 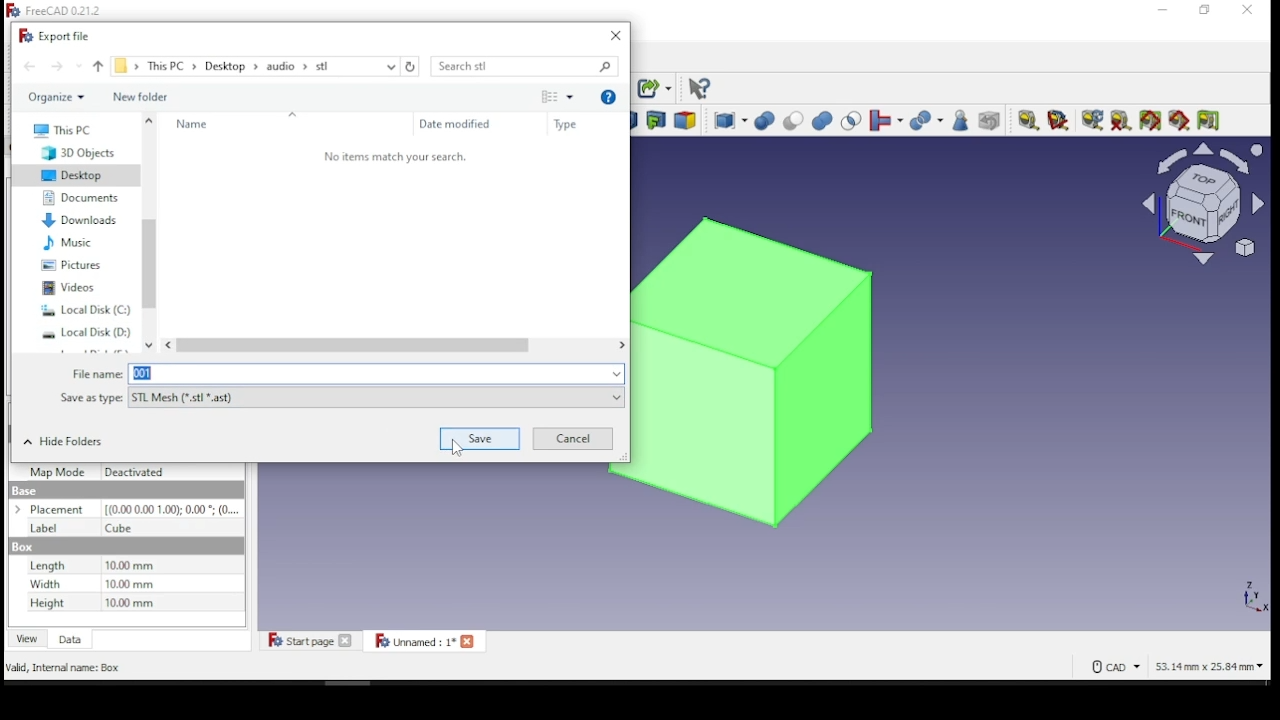 What do you see at coordinates (729, 121) in the screenshot?
I see `compound tools` at bounding box center [729, 121].